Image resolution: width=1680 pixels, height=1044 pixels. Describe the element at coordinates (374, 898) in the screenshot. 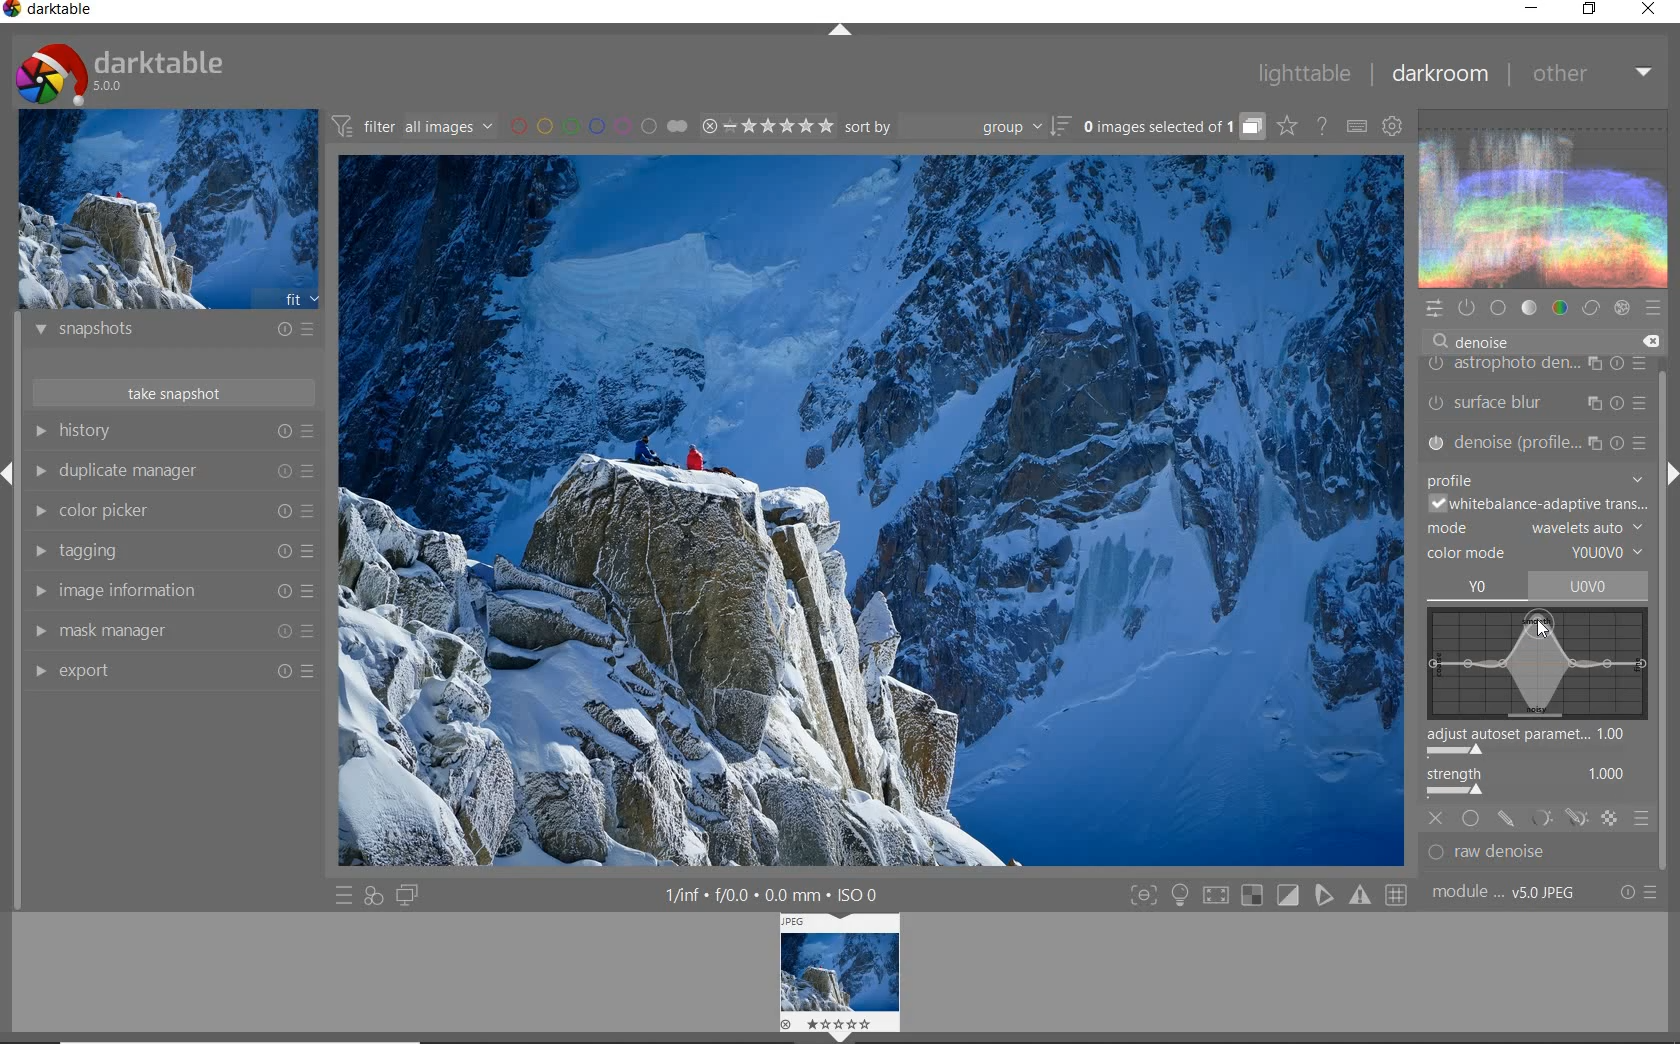

I see `quick access for applying any of your styles` at that location.